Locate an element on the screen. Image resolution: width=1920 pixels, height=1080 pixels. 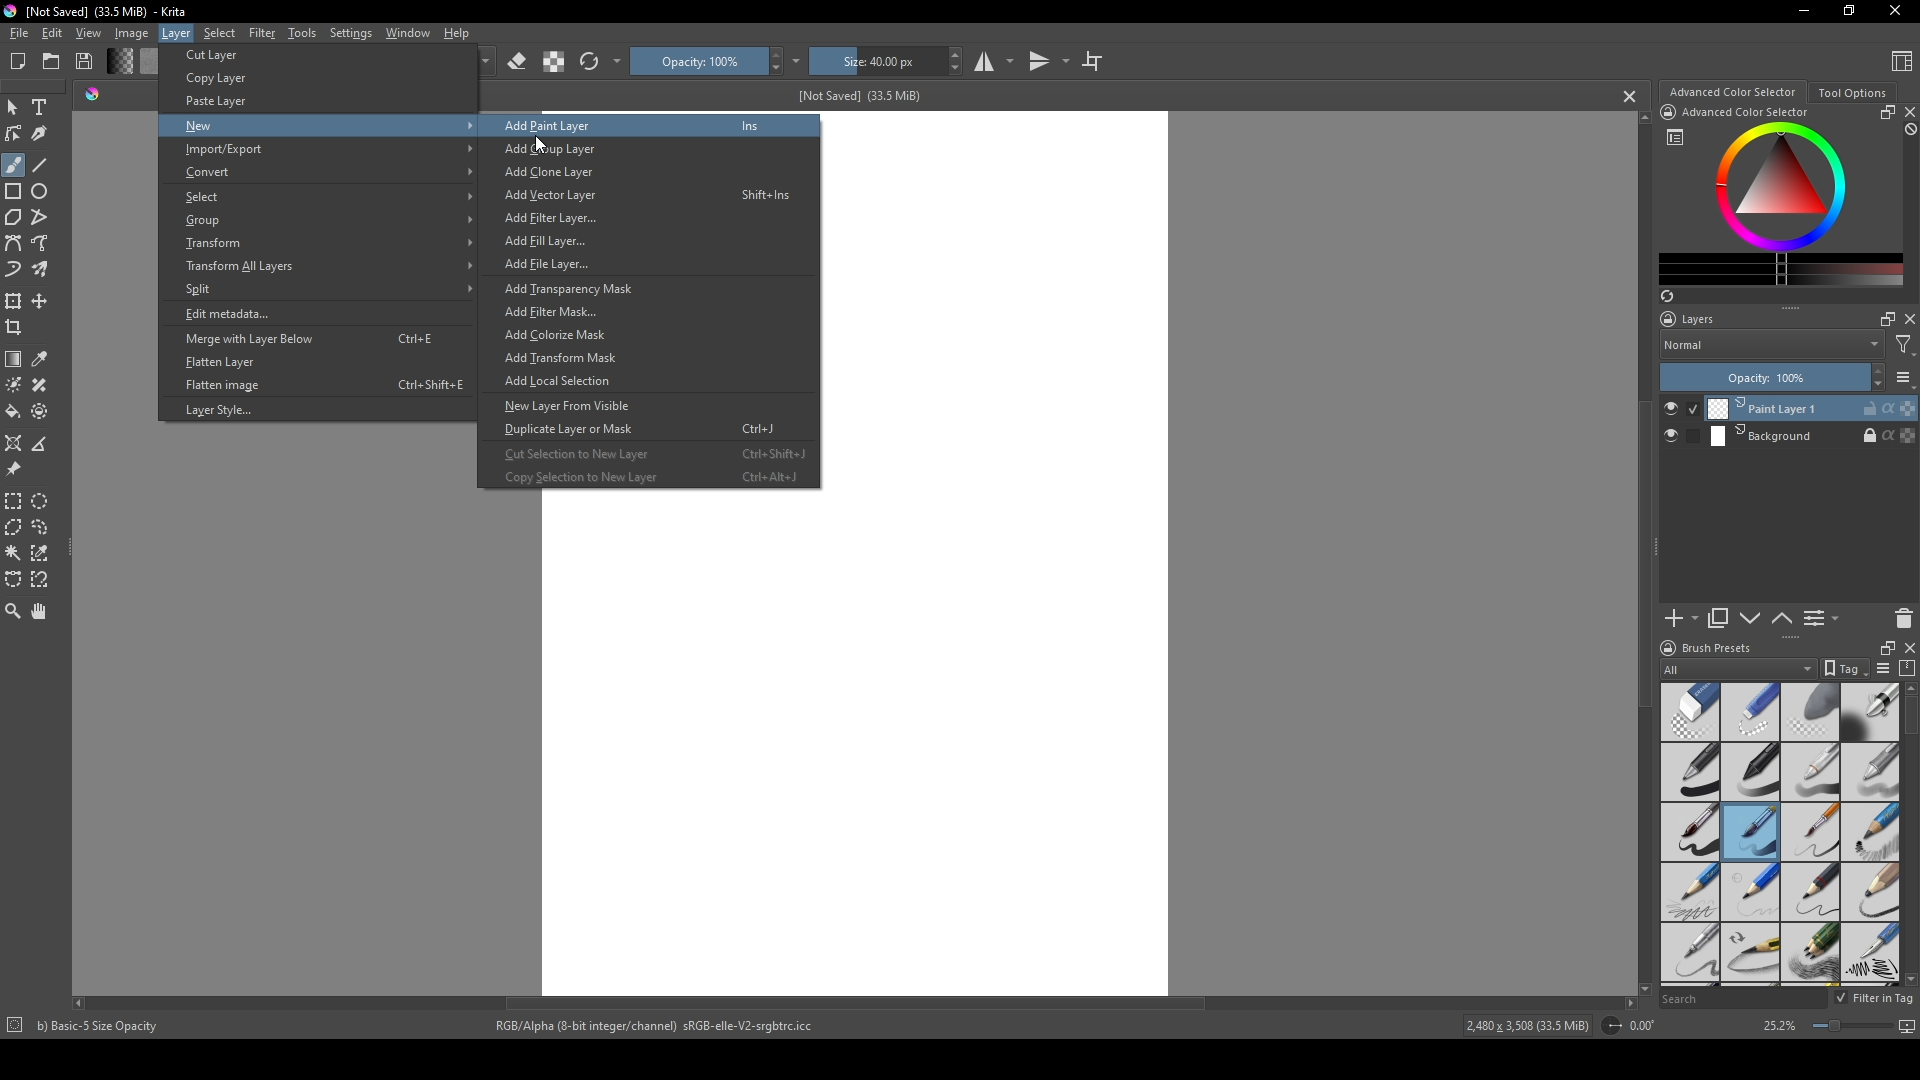
calligraphy pen is located at coordinates (1870, 955).